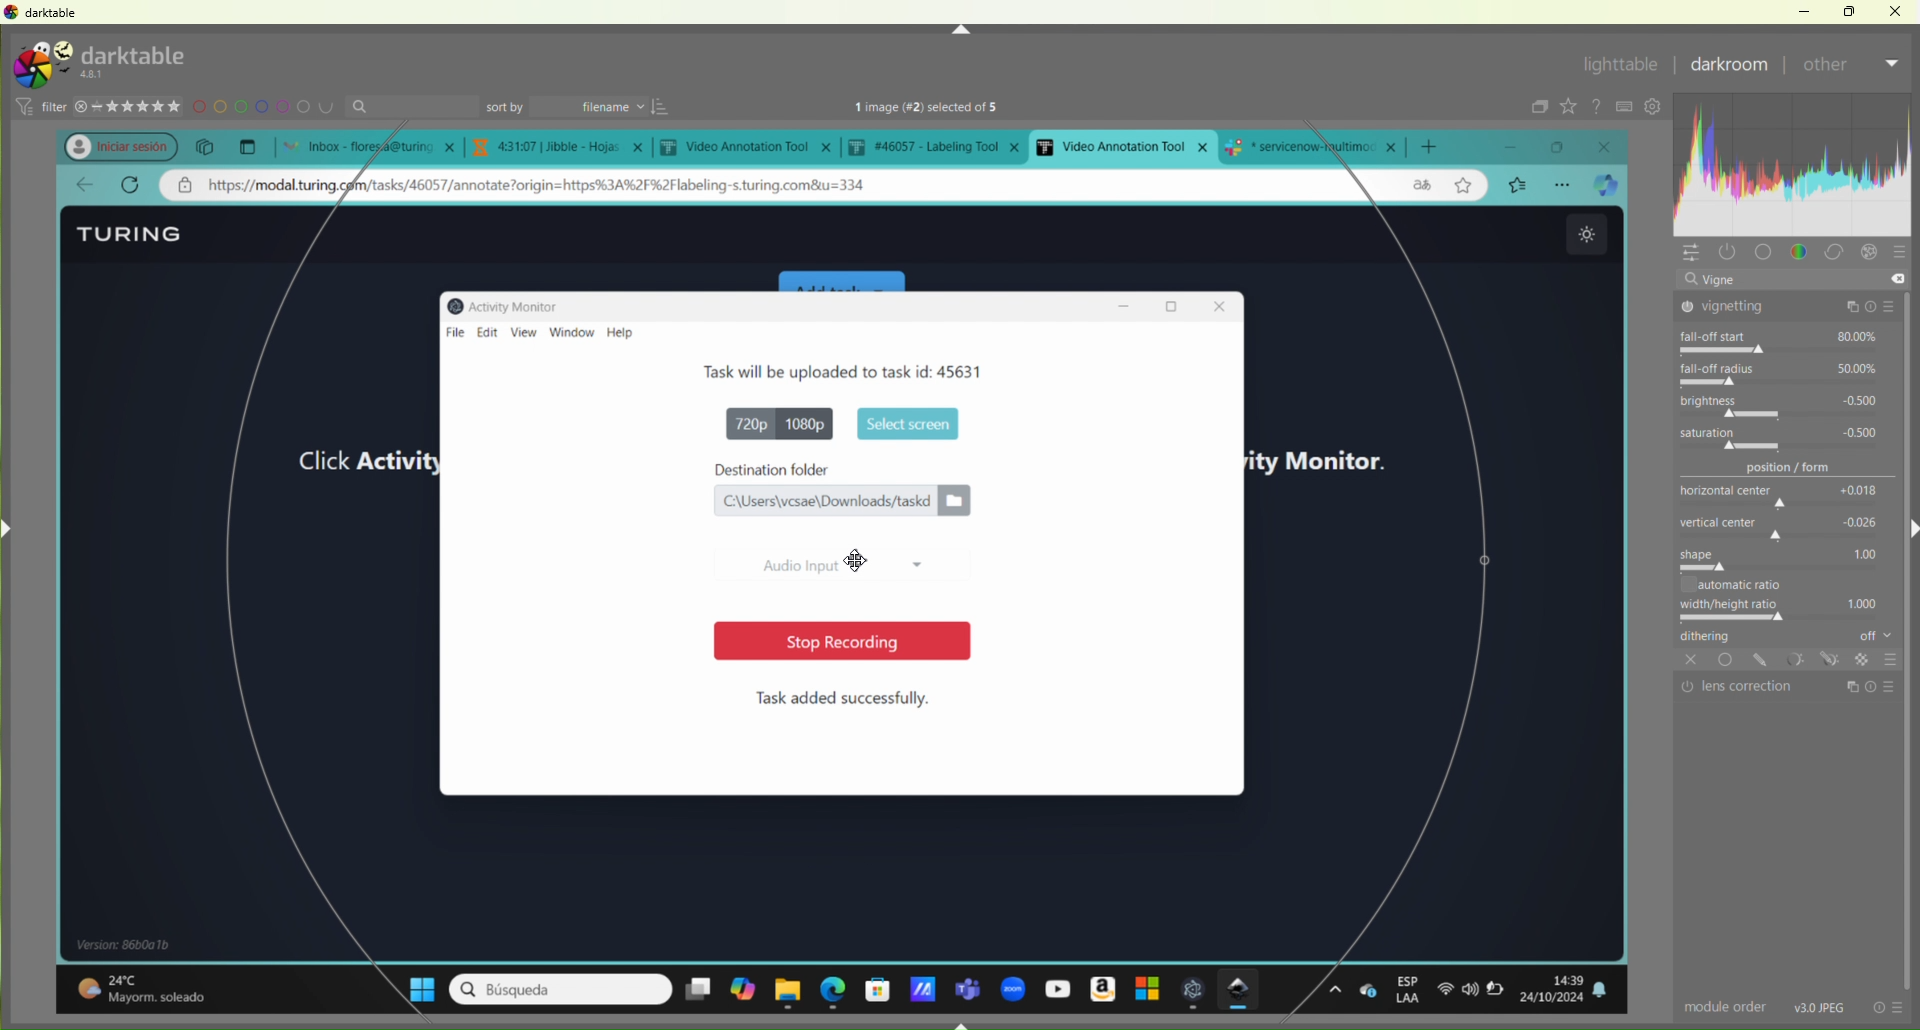 Image resolution: width=1920 pixels, height=1030 pixels. What do you see at coordinates (511, 303) in the screenshot?
I see `Activity monitor` at bounding box center [511, 303].